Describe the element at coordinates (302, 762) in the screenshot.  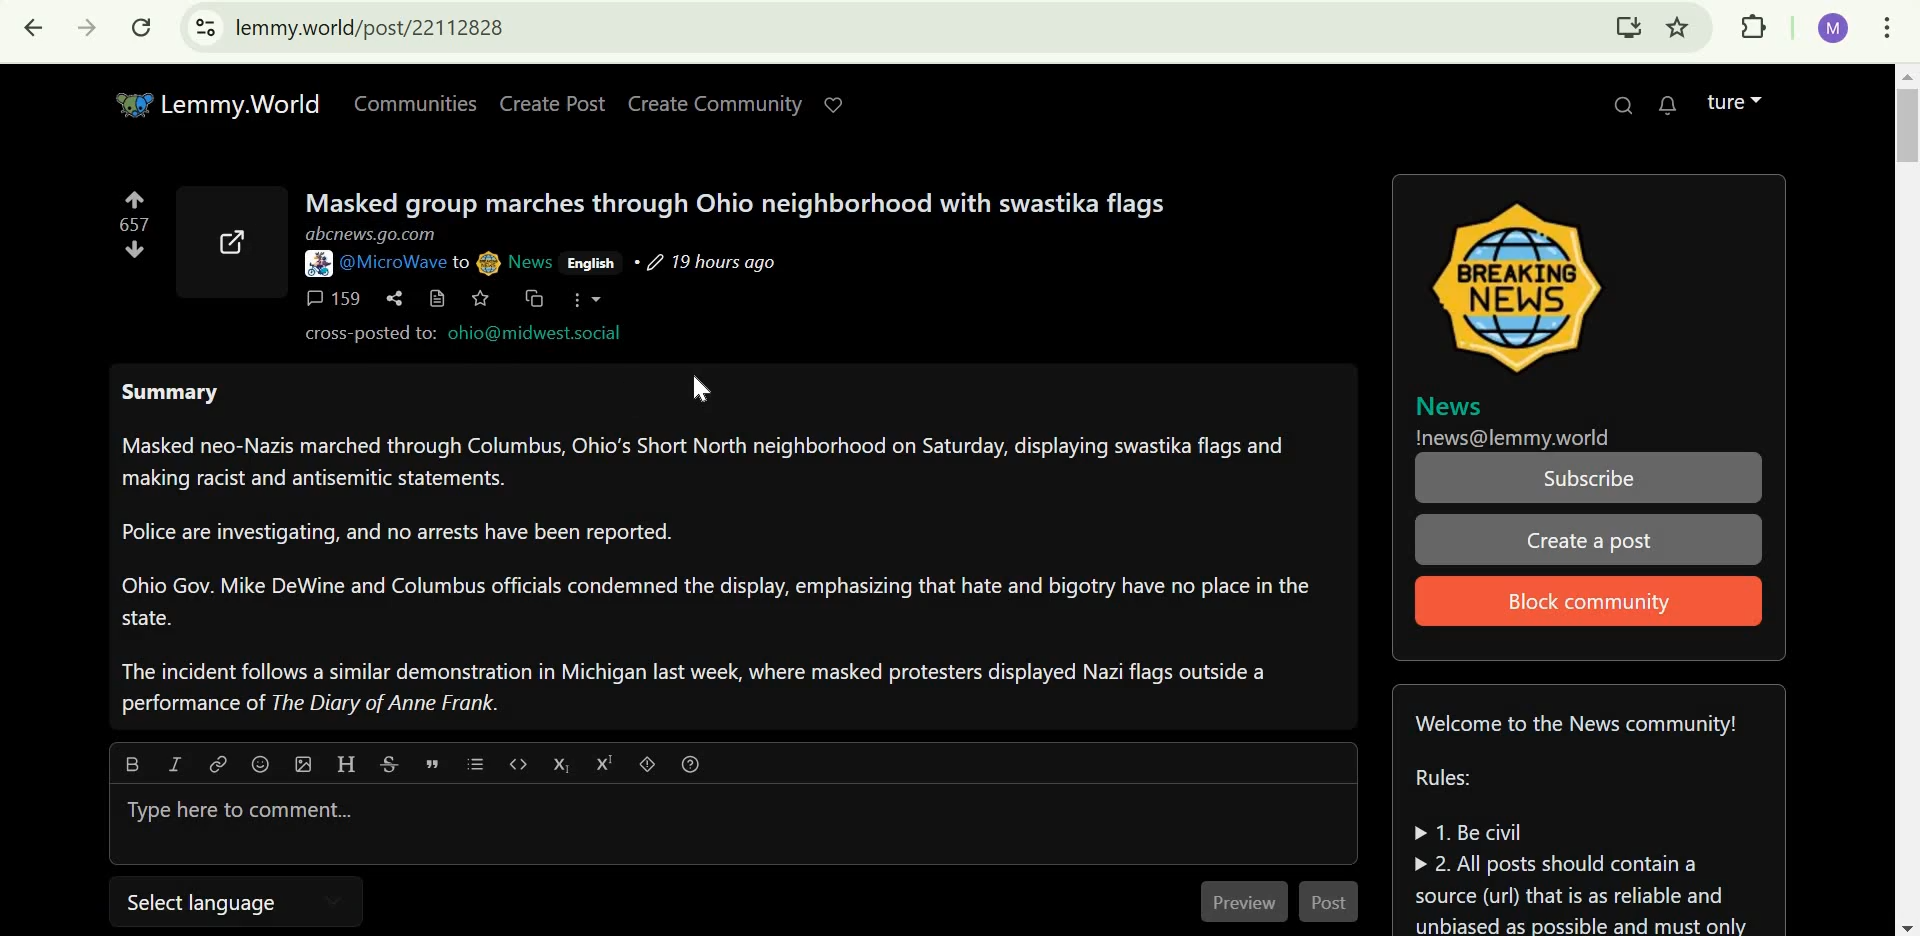
I see `upload image` at that location.